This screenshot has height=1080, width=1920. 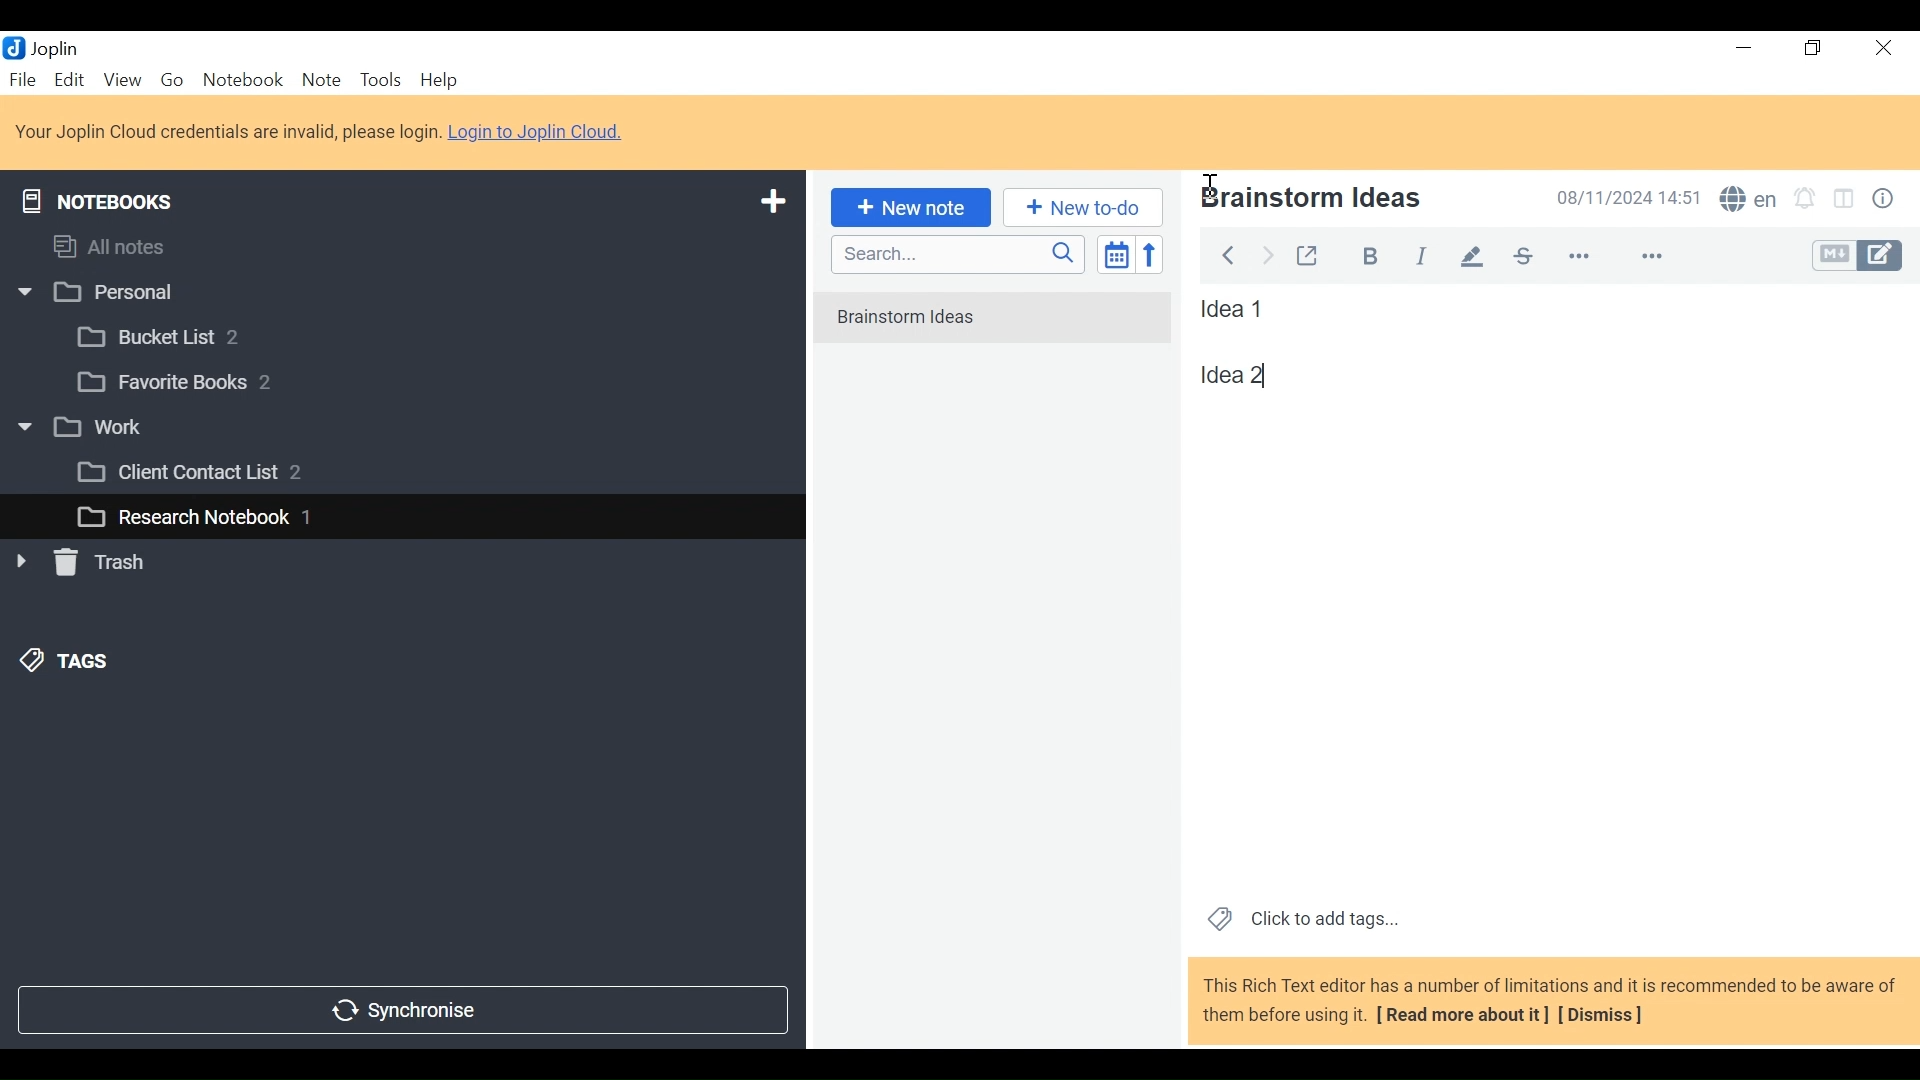 What do you see at coordinates (1299, 917) in the screenshot?
I see `Click to add tags` at bounding box center [1299, 917].